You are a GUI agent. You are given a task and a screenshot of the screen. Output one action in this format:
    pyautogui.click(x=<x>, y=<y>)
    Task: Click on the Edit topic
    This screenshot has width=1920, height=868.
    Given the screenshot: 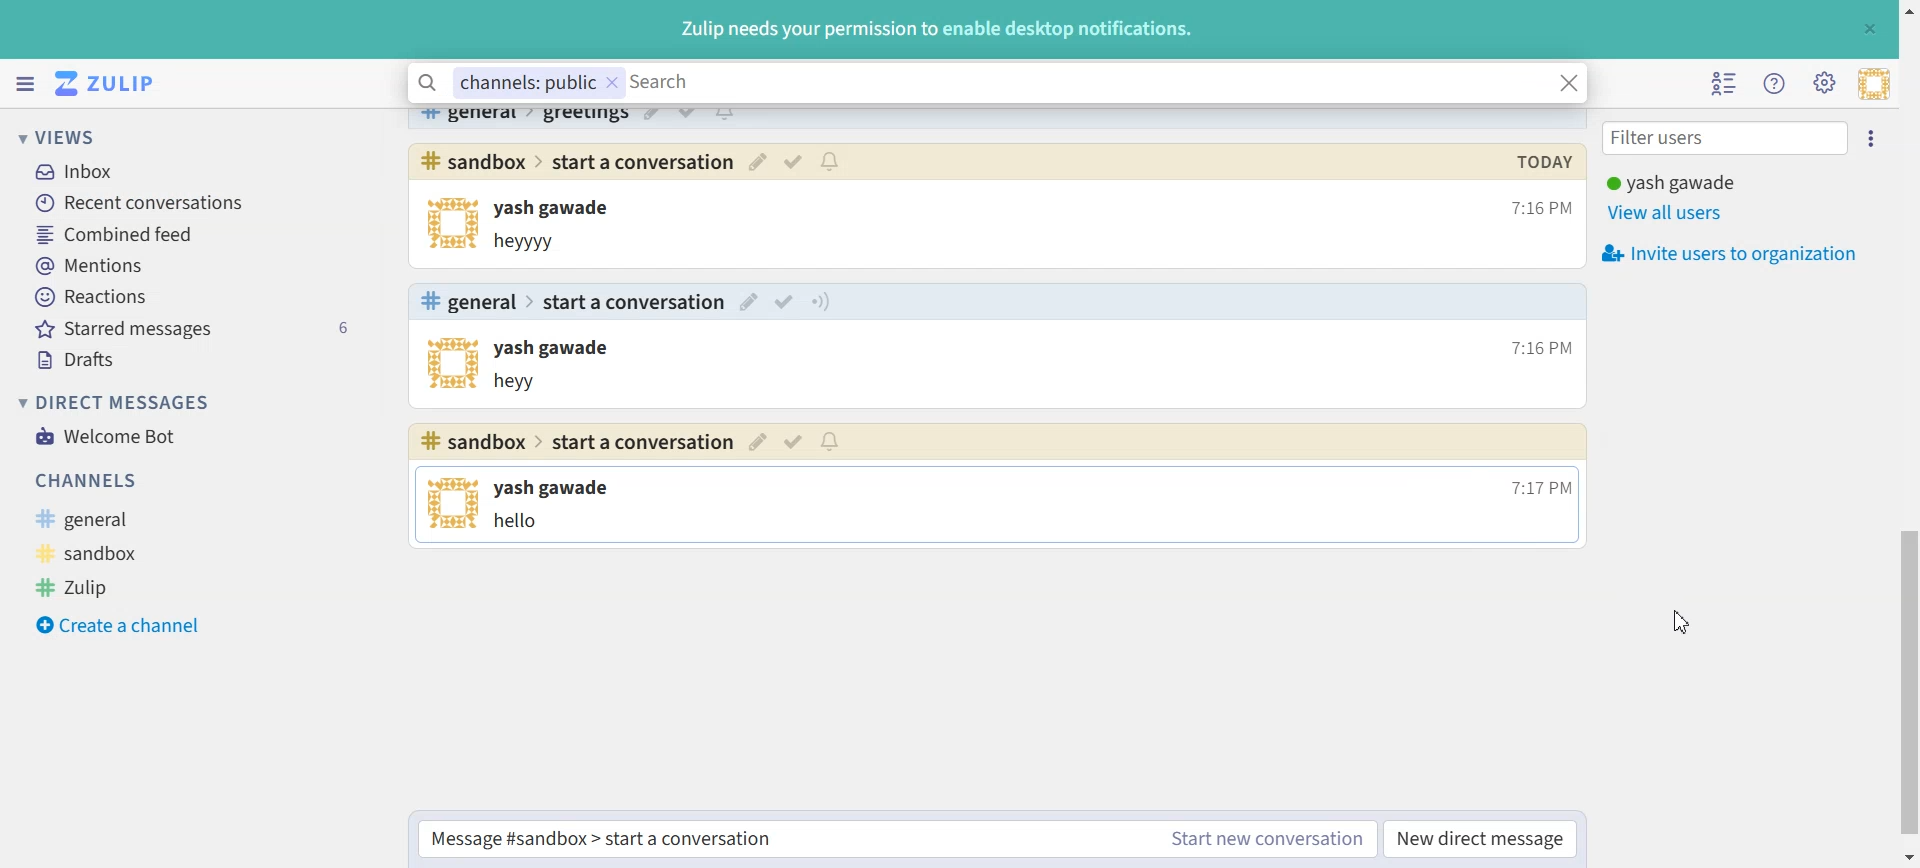 What is the action you would take?
    pyautogui.click(x=759, y=443)
    